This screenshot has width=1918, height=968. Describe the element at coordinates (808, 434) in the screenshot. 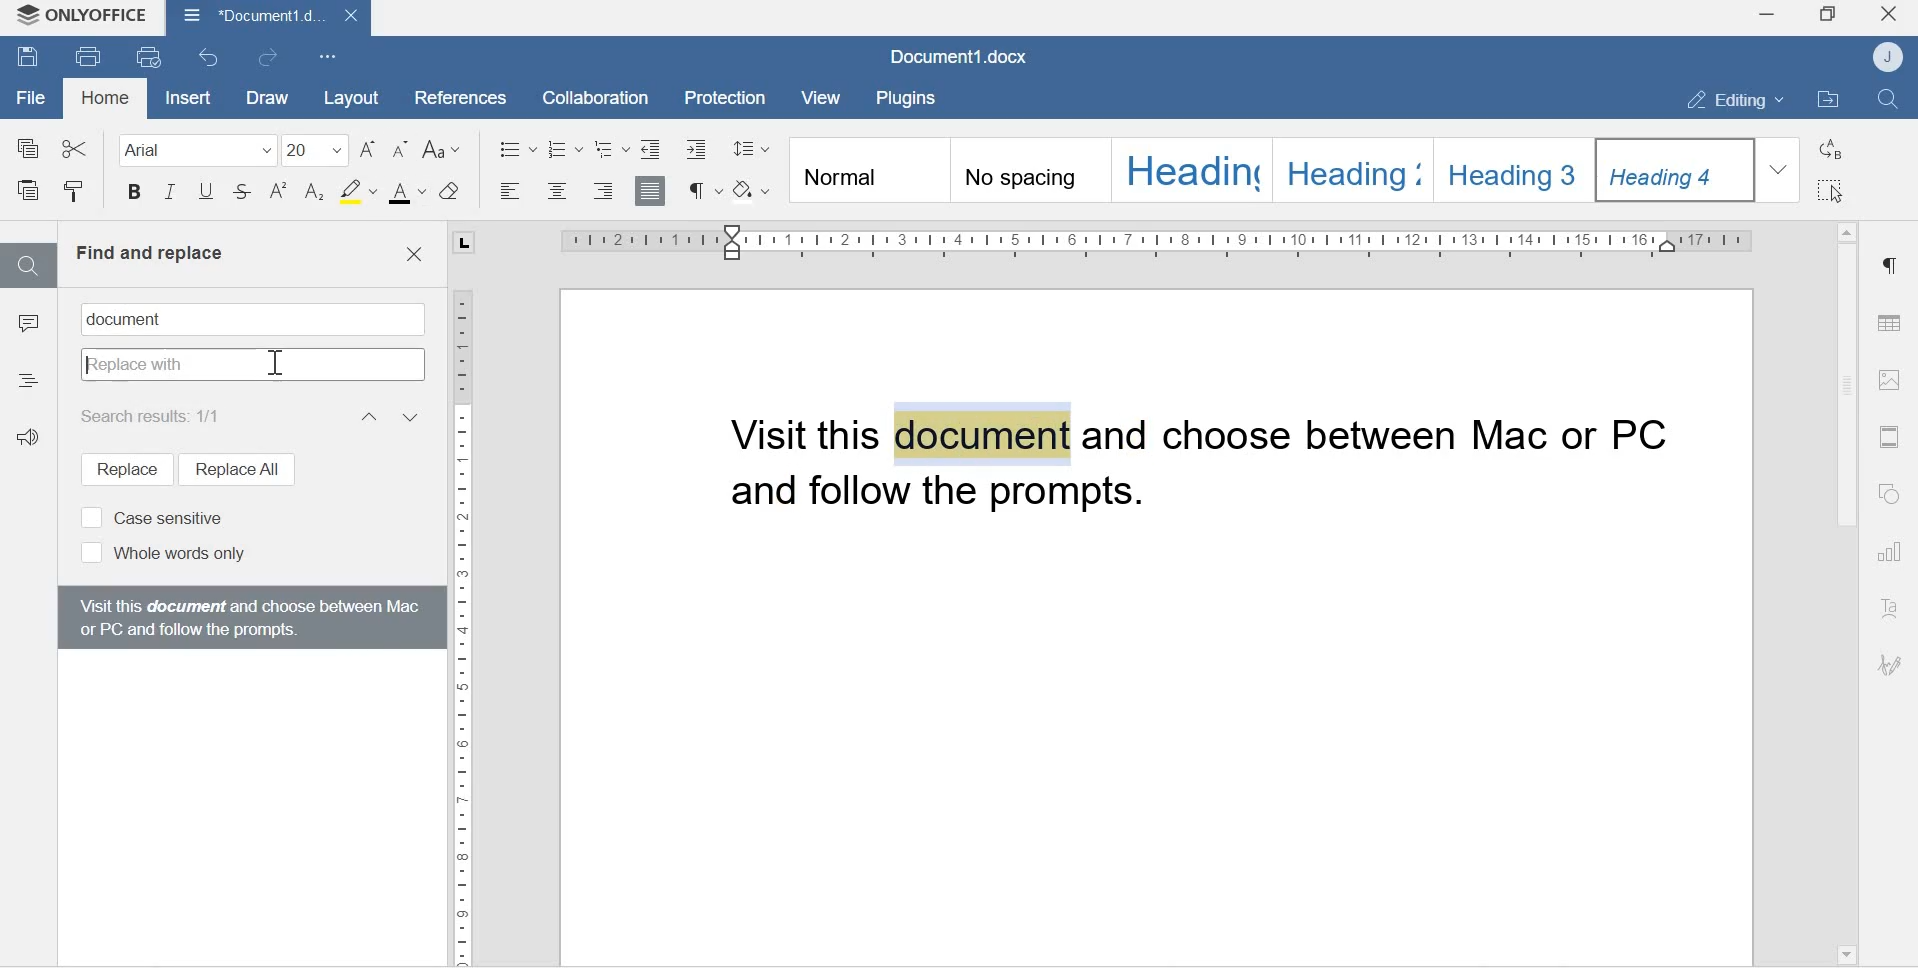

I see `Visit this` at that location.